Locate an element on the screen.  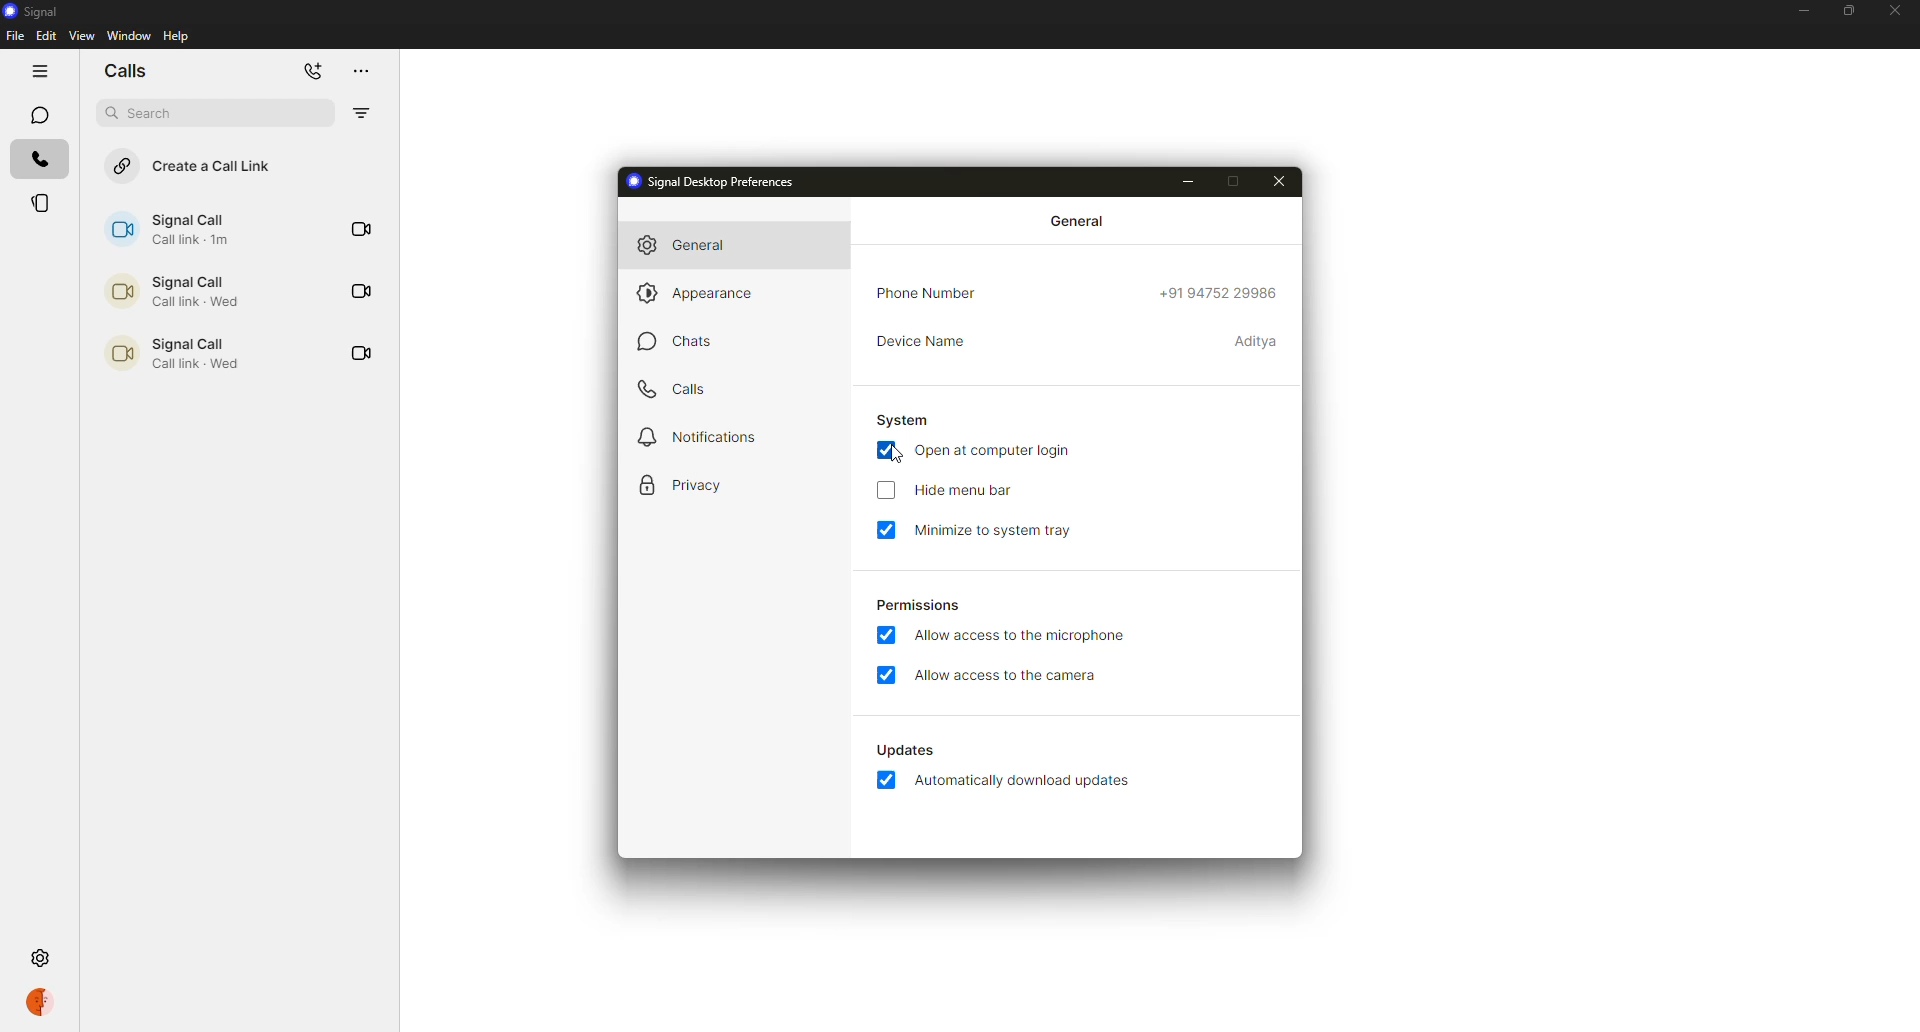
hide tabs is located at coordinates (38, 72).